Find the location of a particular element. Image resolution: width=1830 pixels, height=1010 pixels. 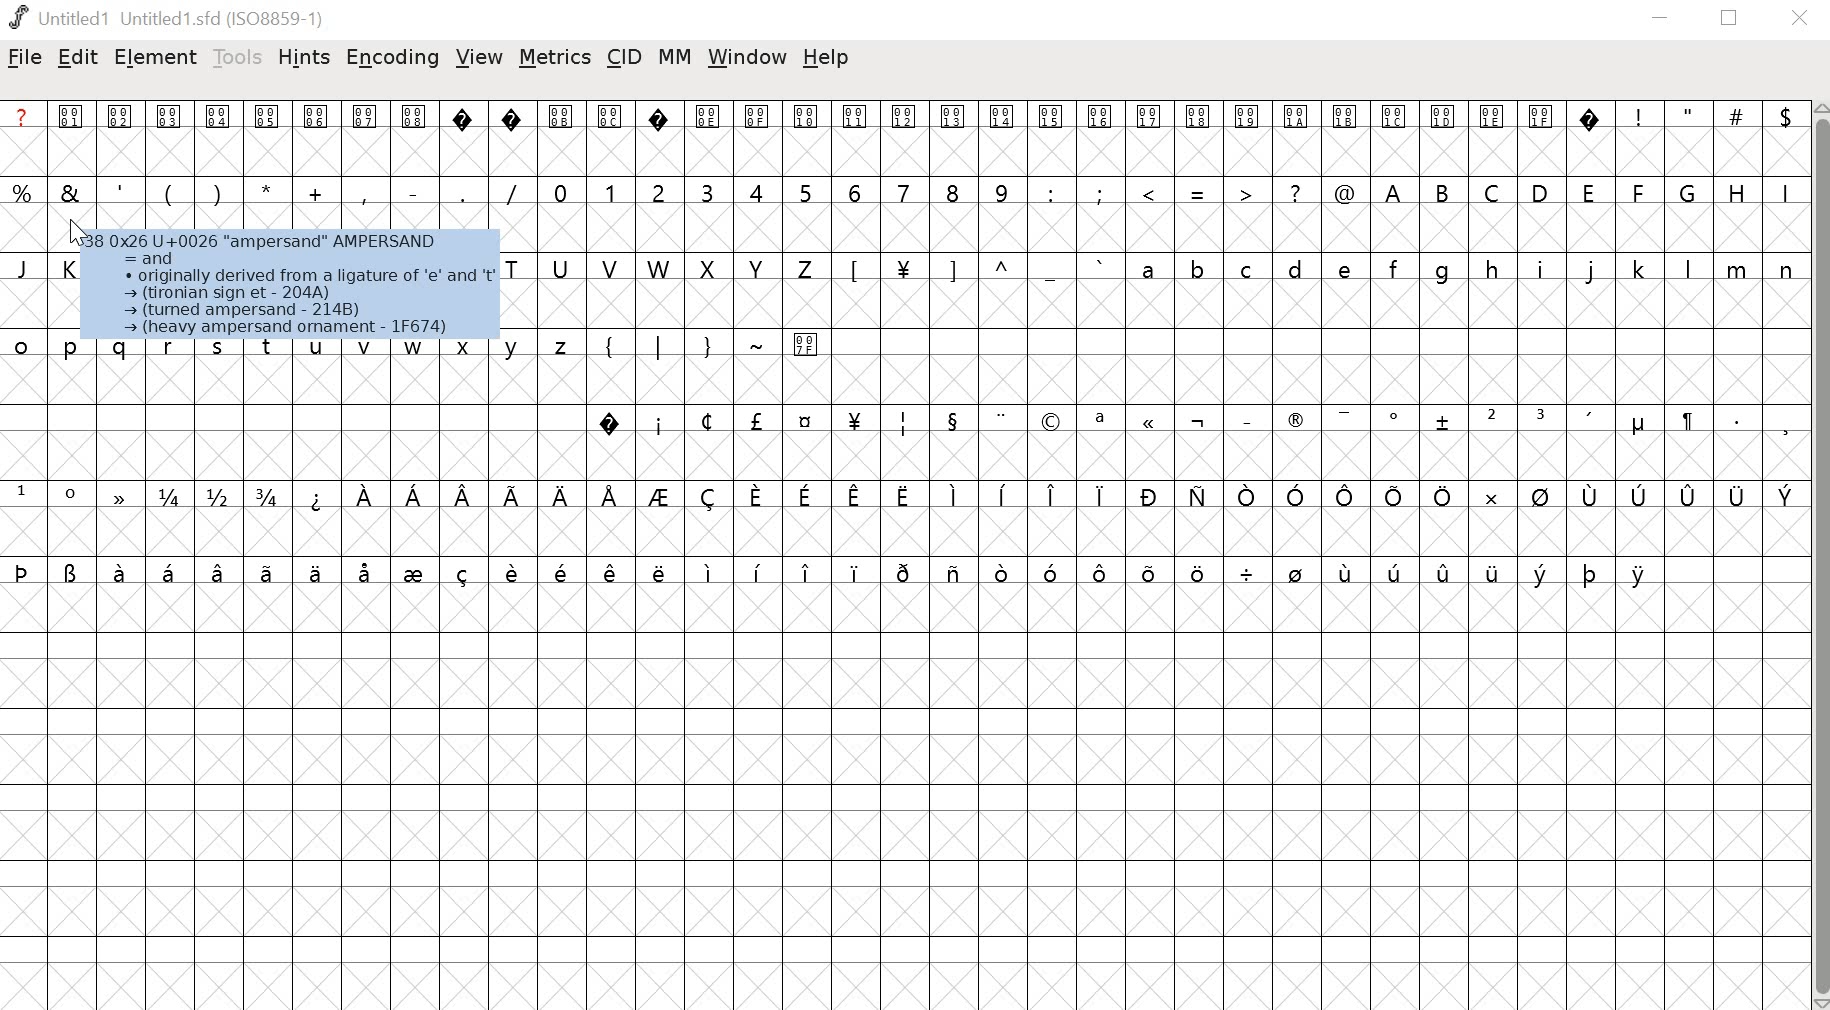

: is located at coordinates (1049, 192).